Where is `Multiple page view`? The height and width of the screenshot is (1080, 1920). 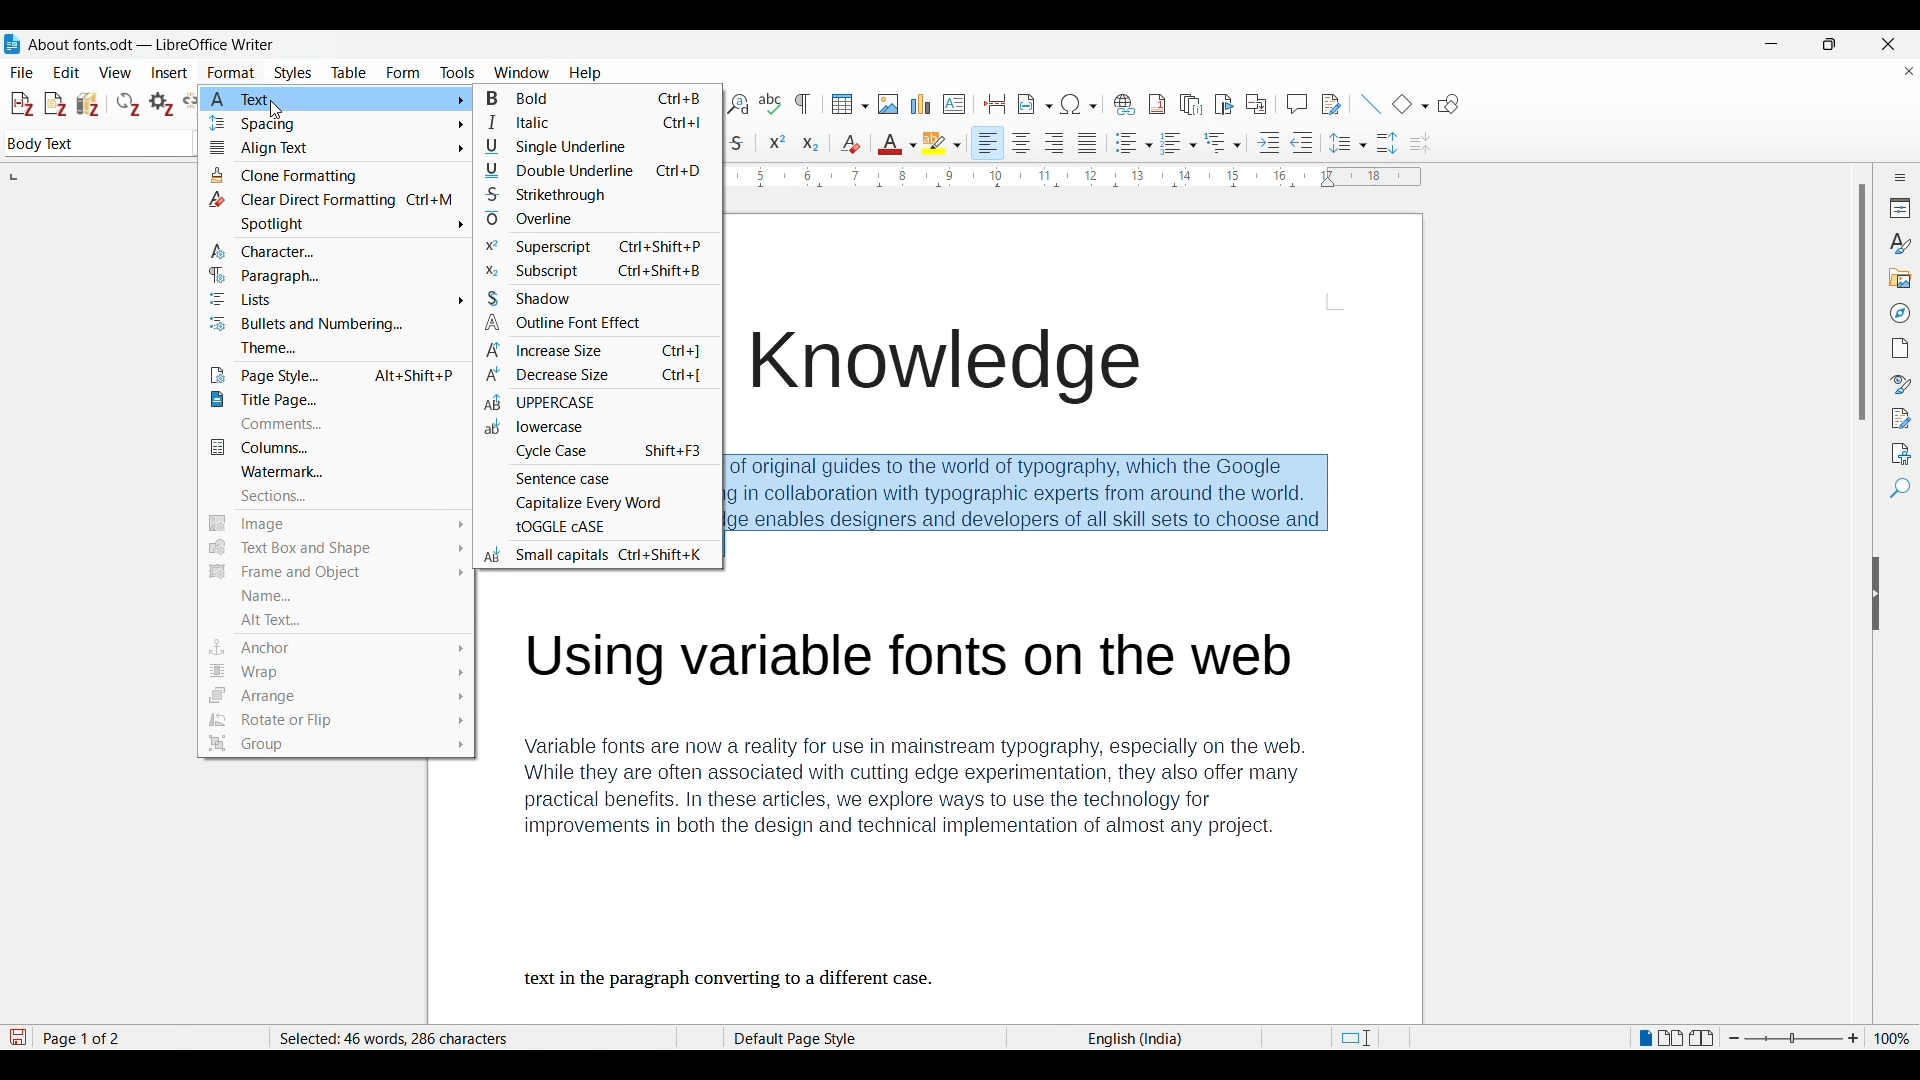
Multiple page view is located at coordinates (1671, 1038).